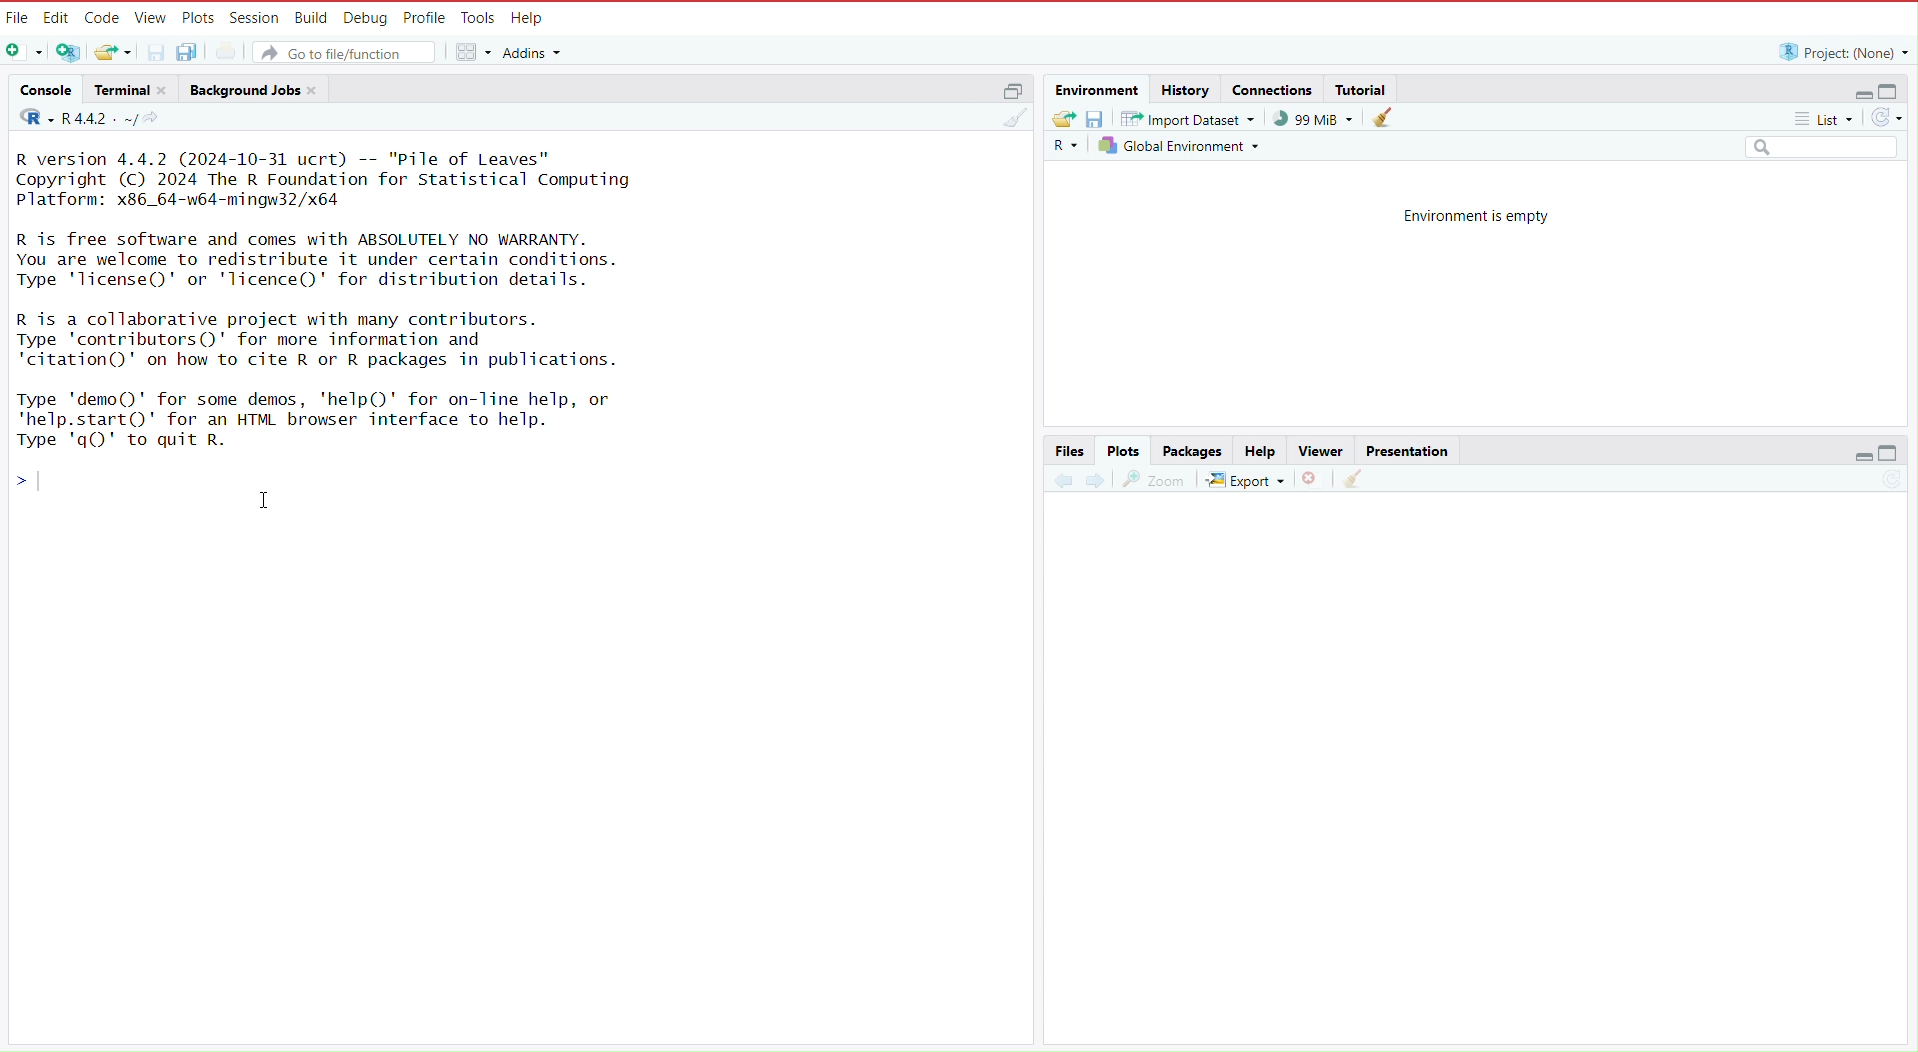 The image size is (1918, 1052). What do you see at coordinates (1854, 458) in the screenshot?
I see `minimize` at bounding box center [1854, 458].